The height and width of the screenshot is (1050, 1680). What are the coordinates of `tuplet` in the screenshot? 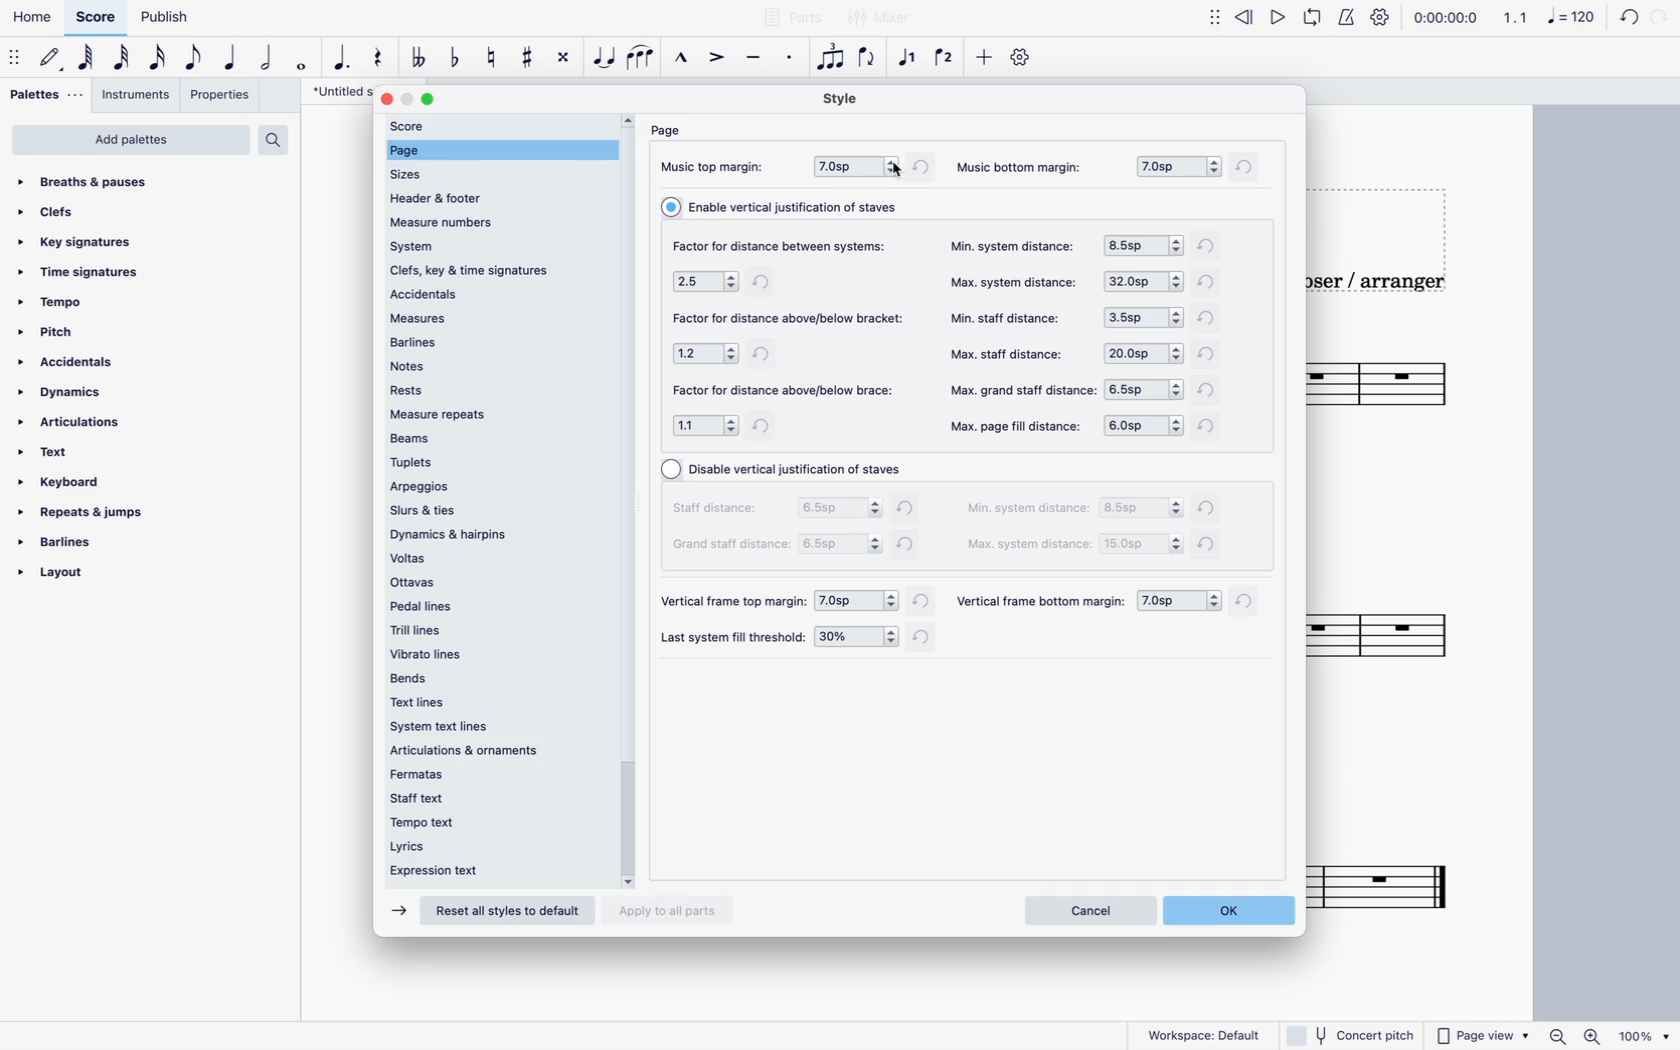 It's located at (832, 56).